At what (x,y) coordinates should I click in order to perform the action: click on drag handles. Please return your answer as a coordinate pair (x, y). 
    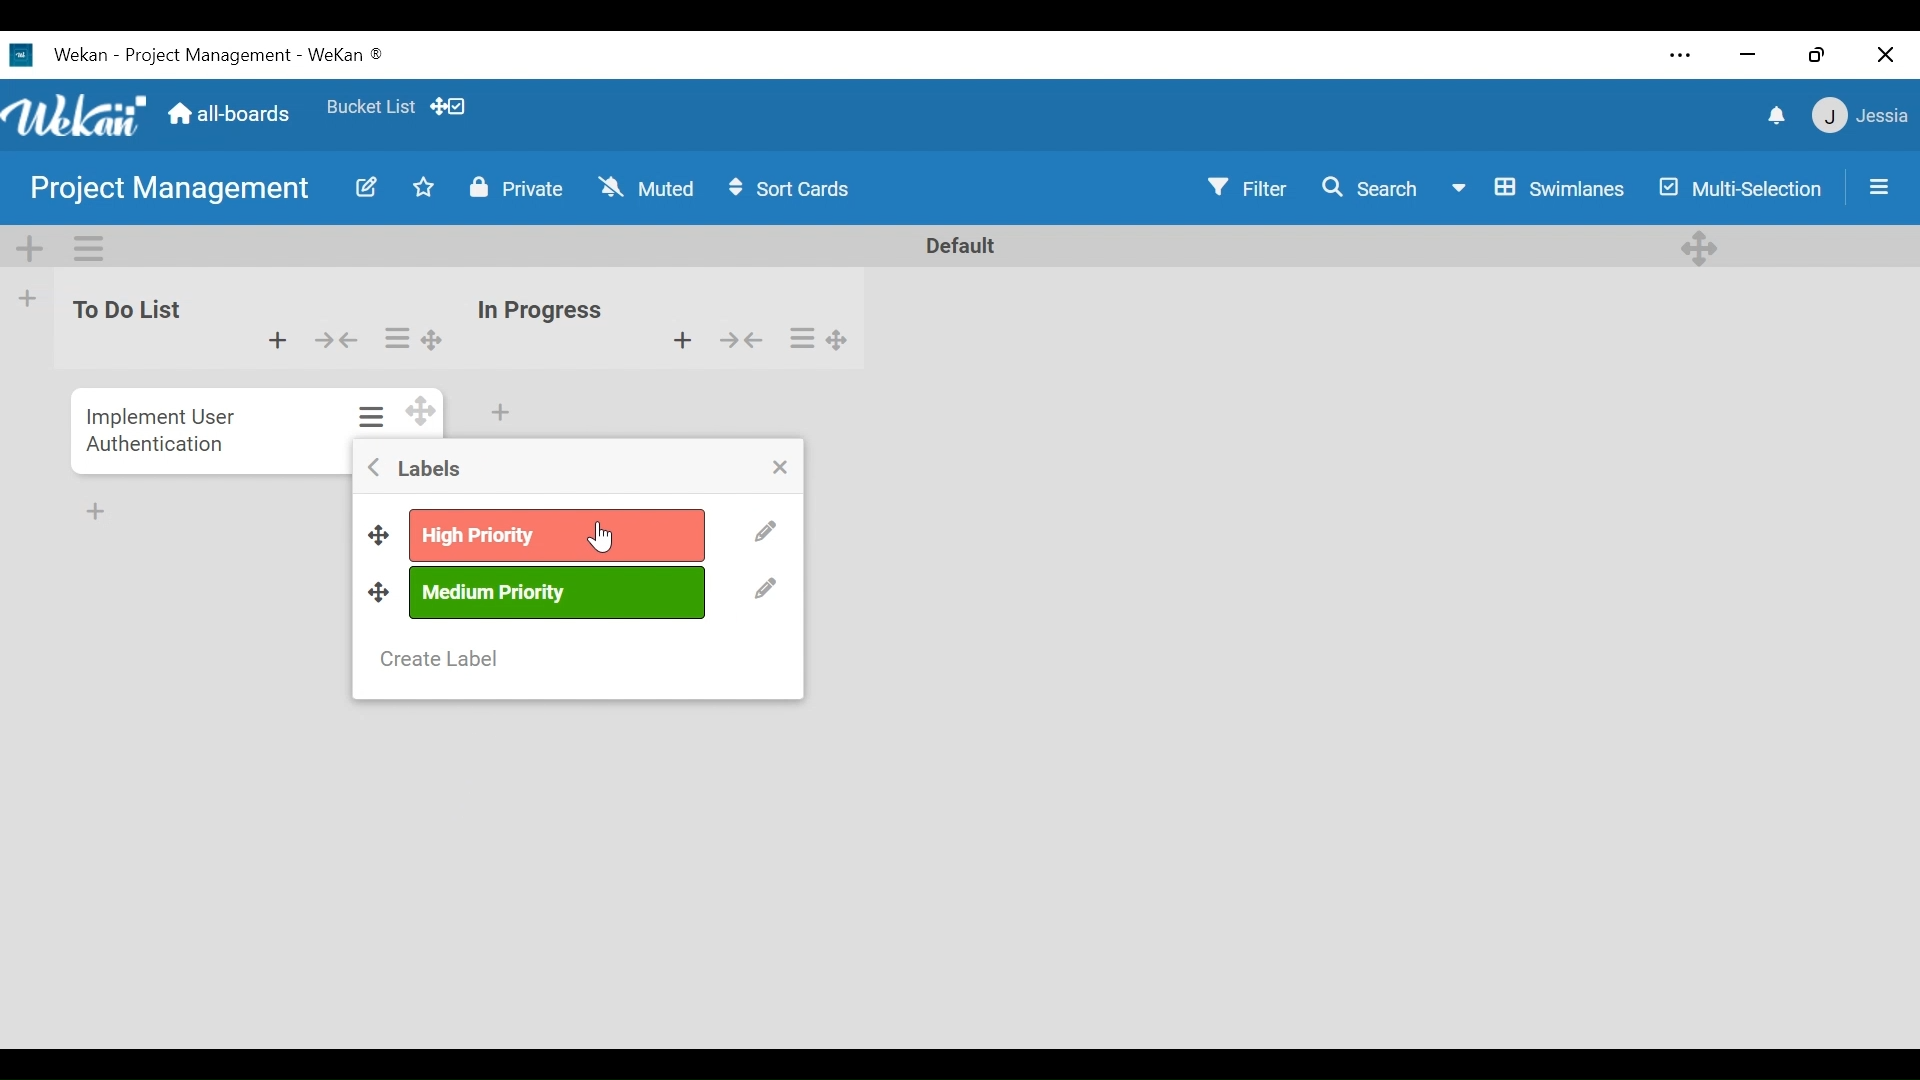
    Looking at the image, I should click on (379, 592).